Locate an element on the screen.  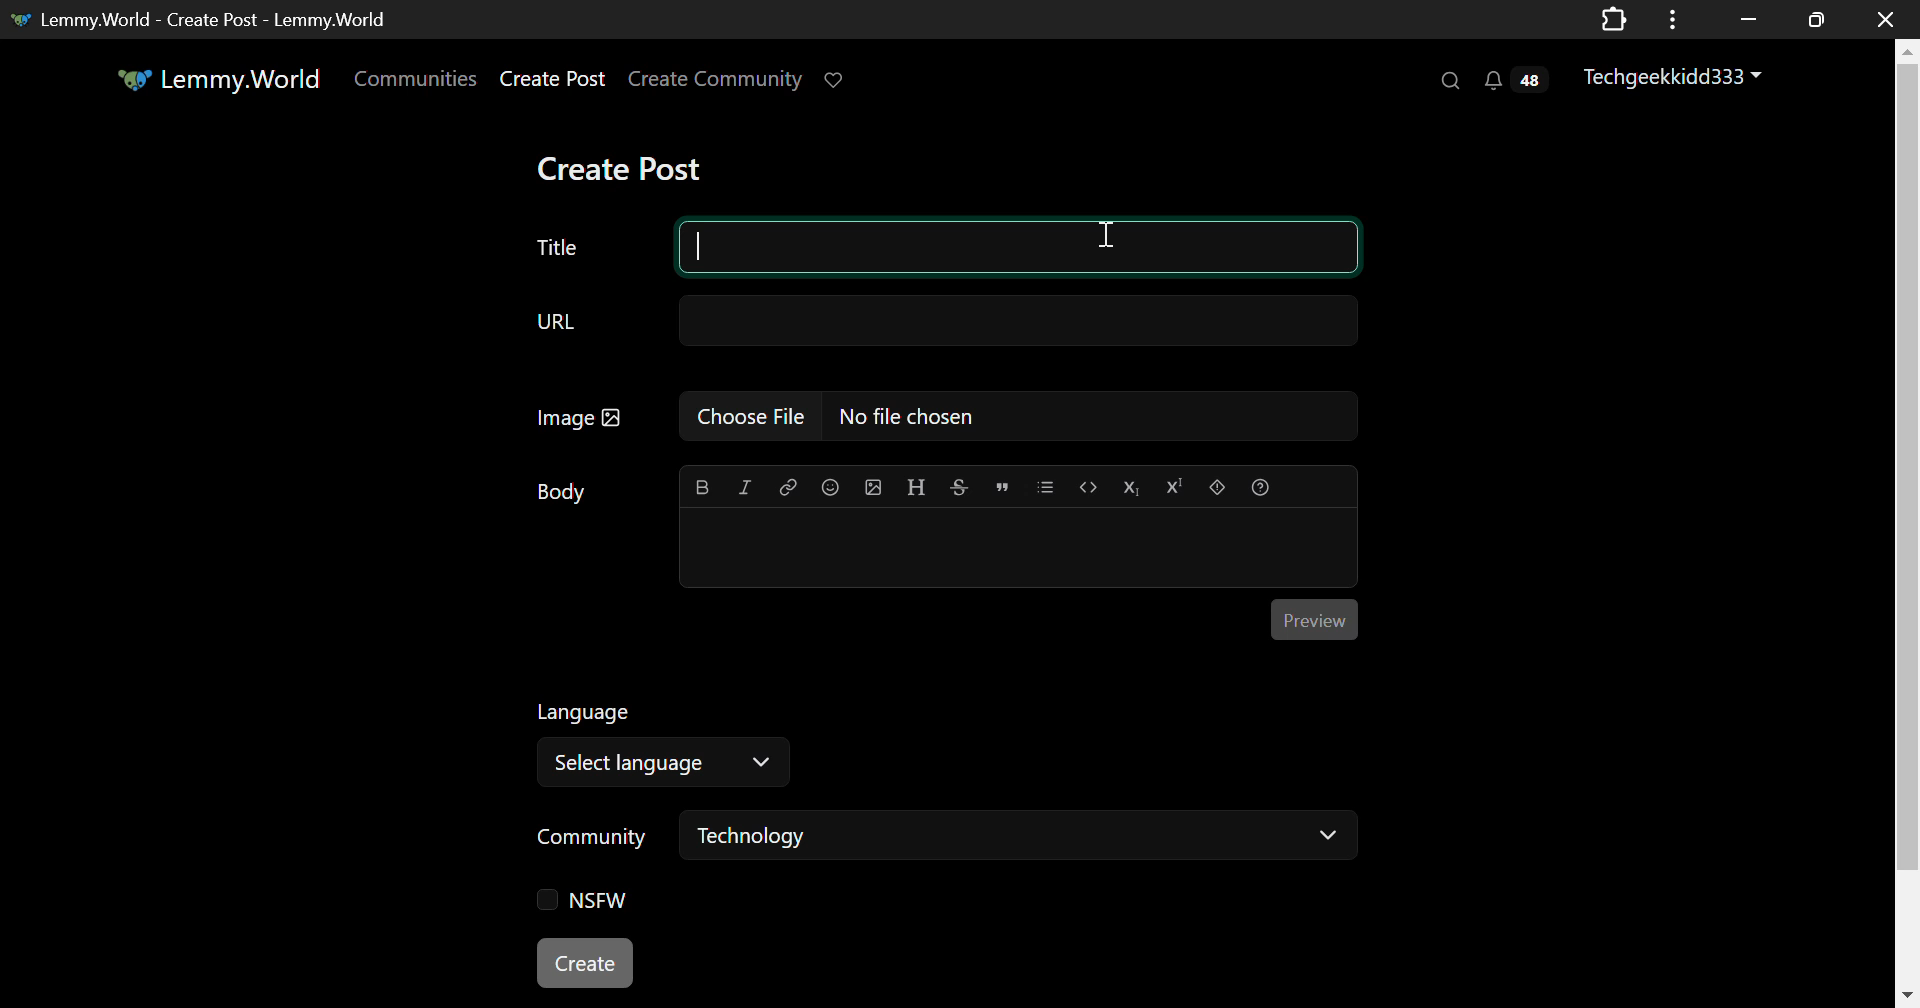
Vertical Scroll Bar is located at coordinates (1908, 523).